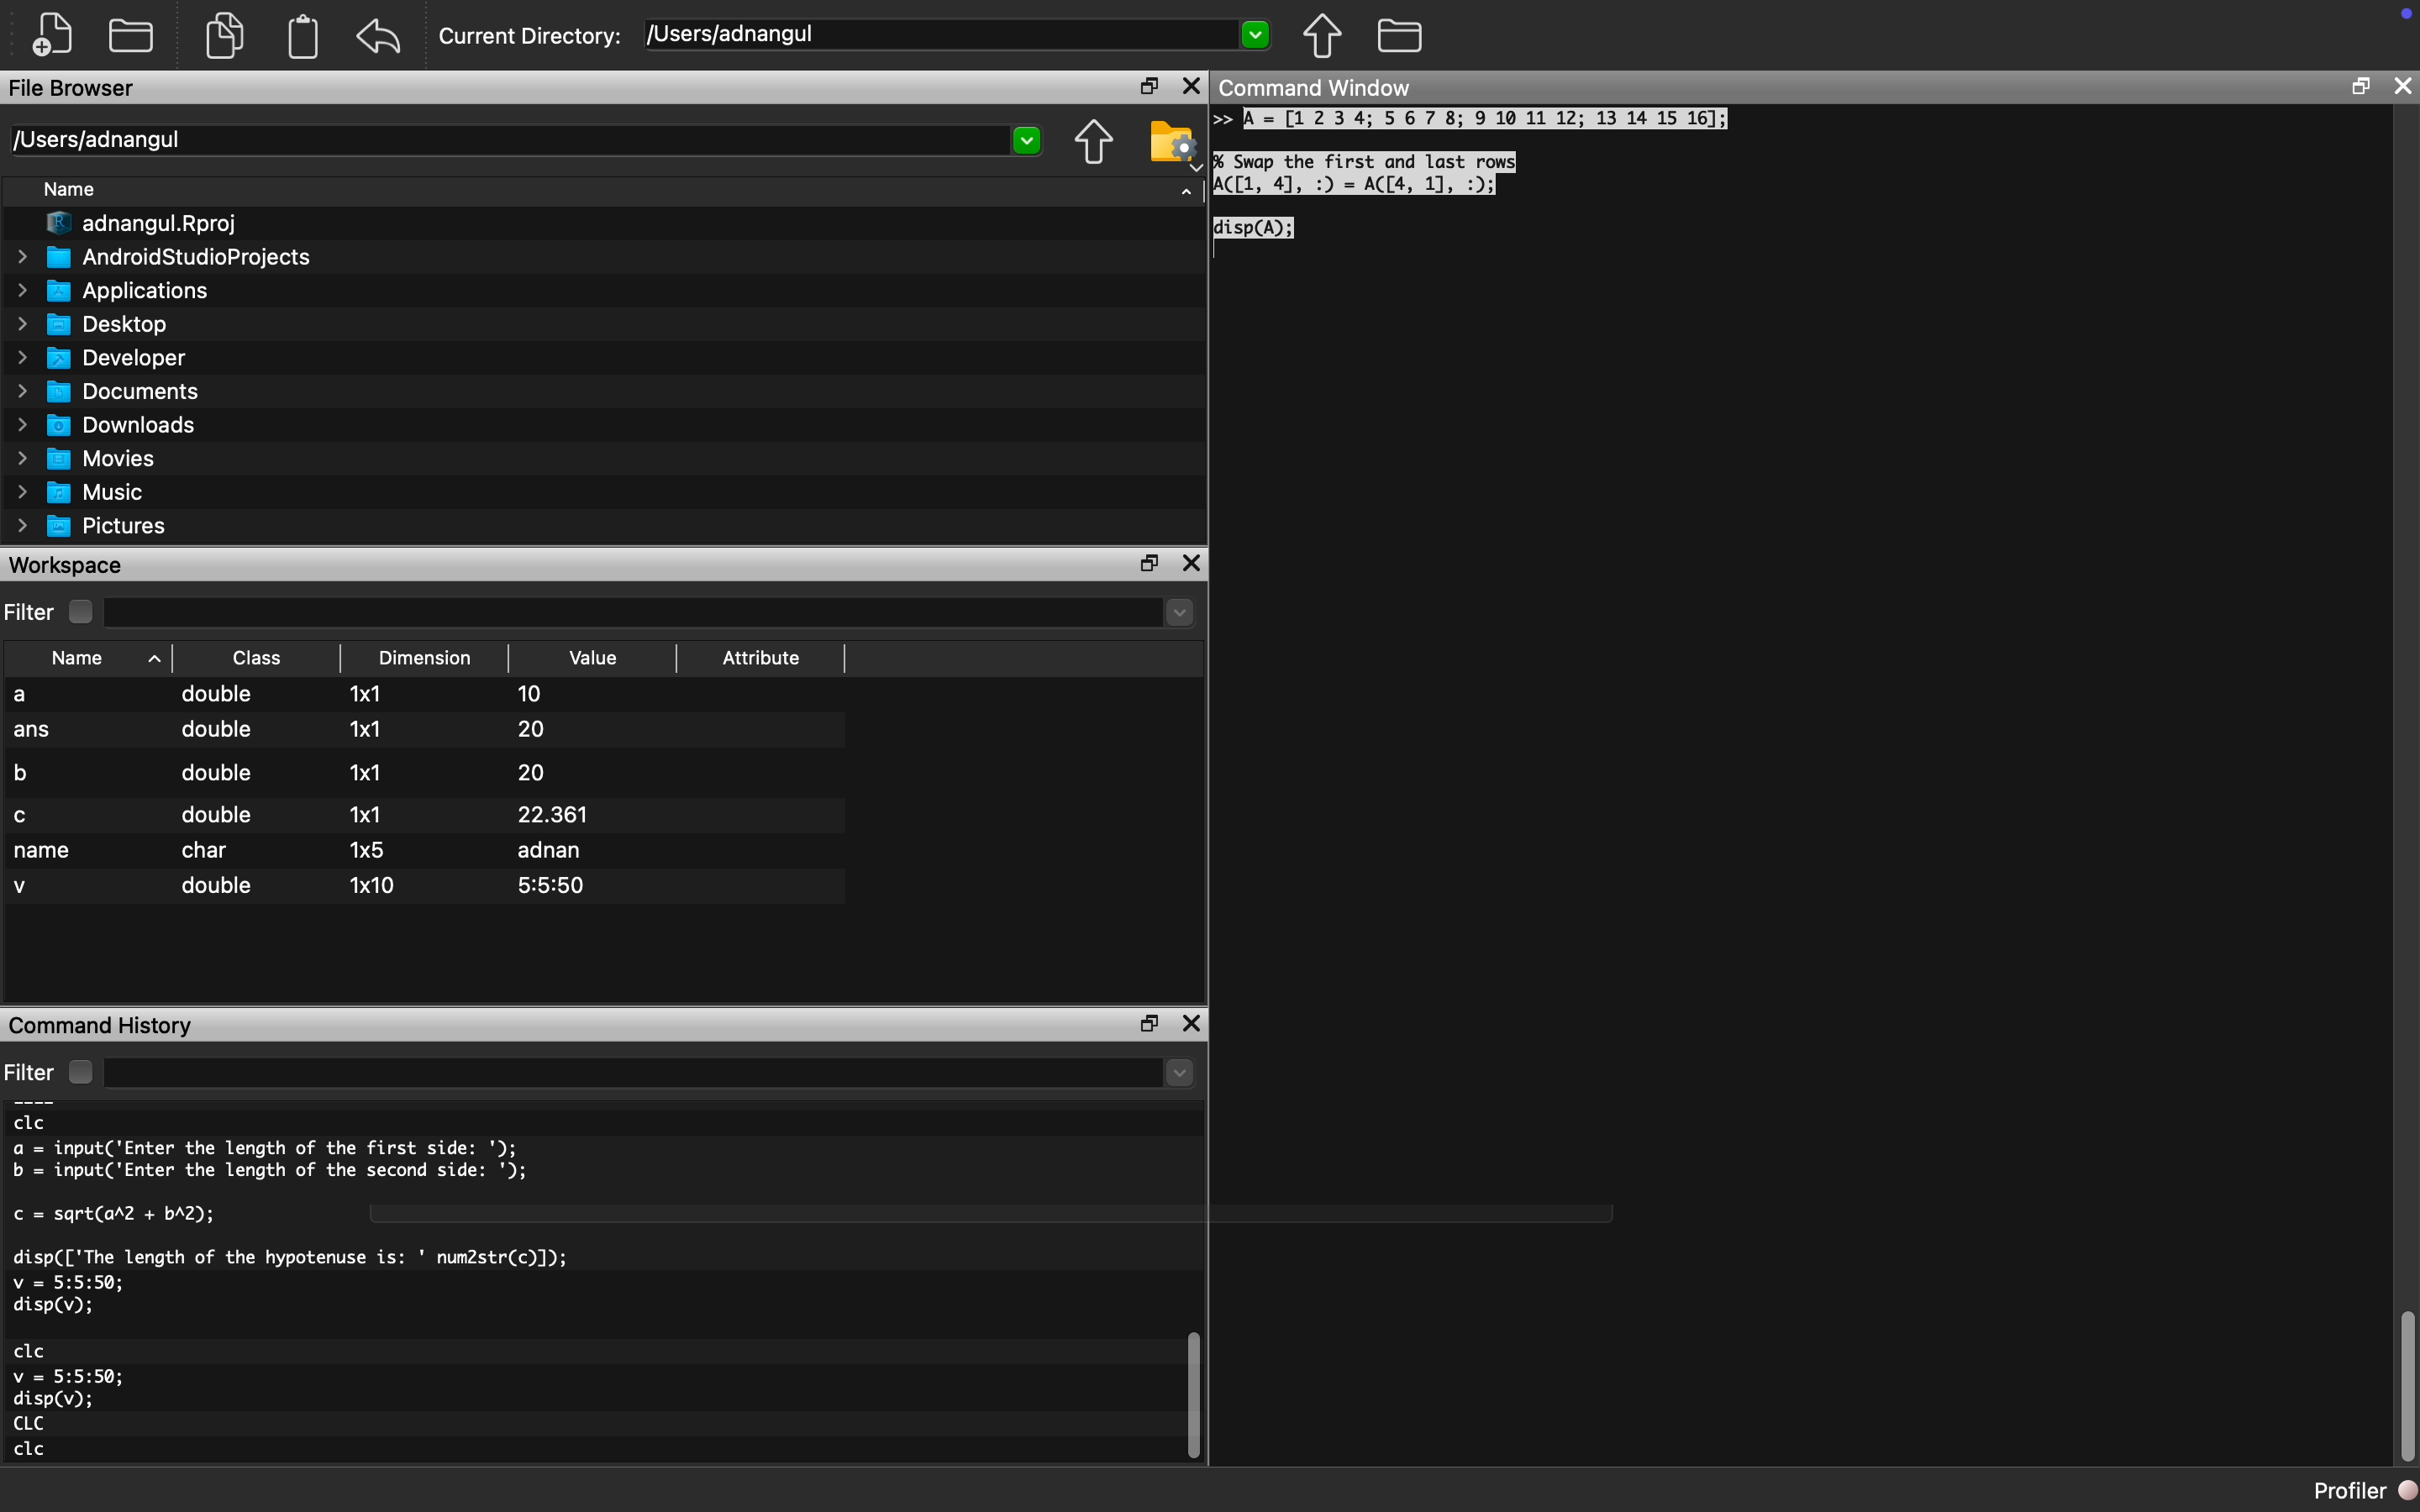  What do you see at coordinates (108, 426) in the screenshot?
I see `> [@ Downloads` at bounding box center [108, 426].